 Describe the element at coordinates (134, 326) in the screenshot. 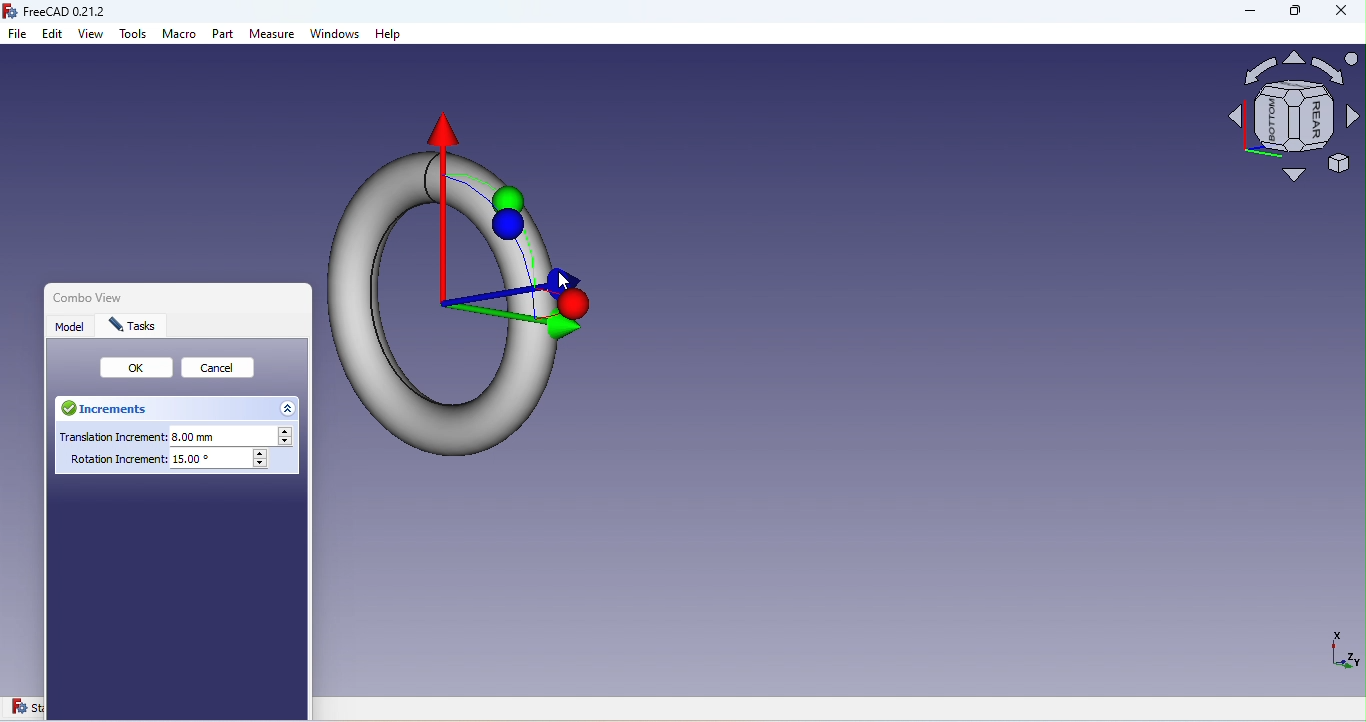

I see `Tasks` at that location.